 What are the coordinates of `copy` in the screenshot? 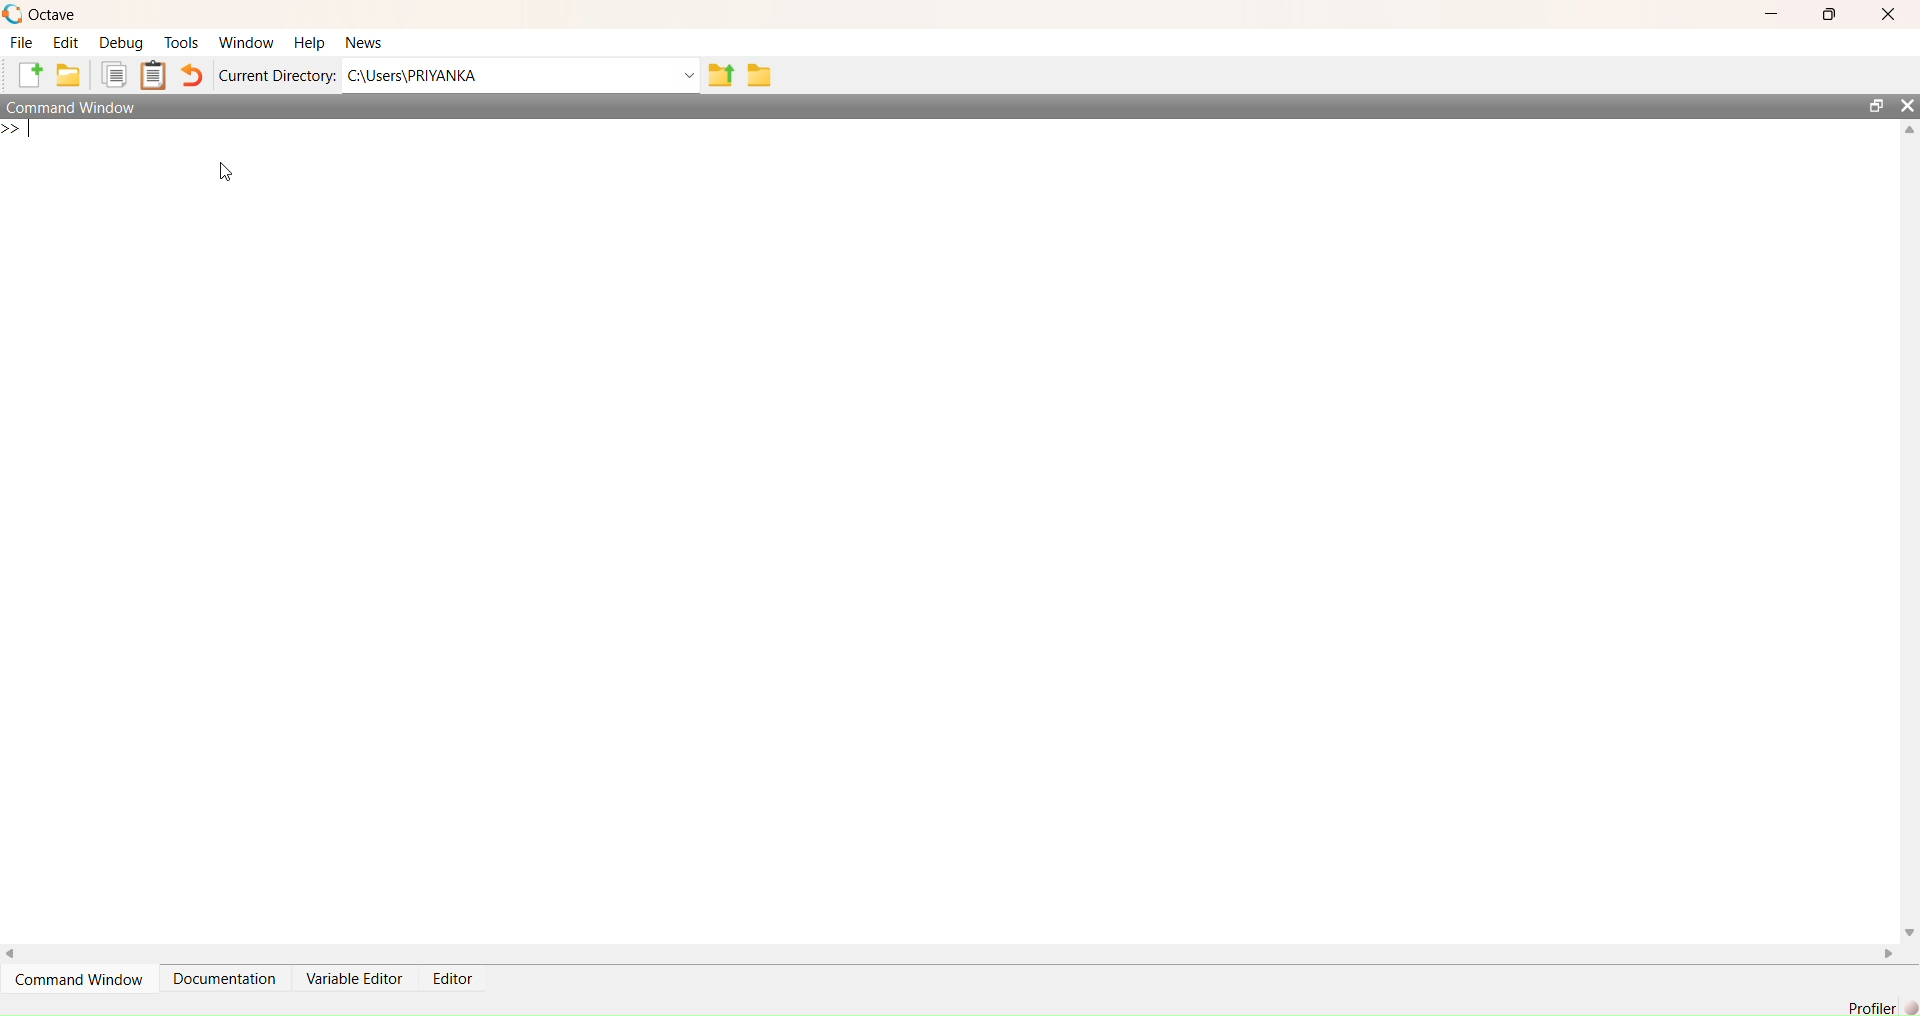 It's located at (116, 77).